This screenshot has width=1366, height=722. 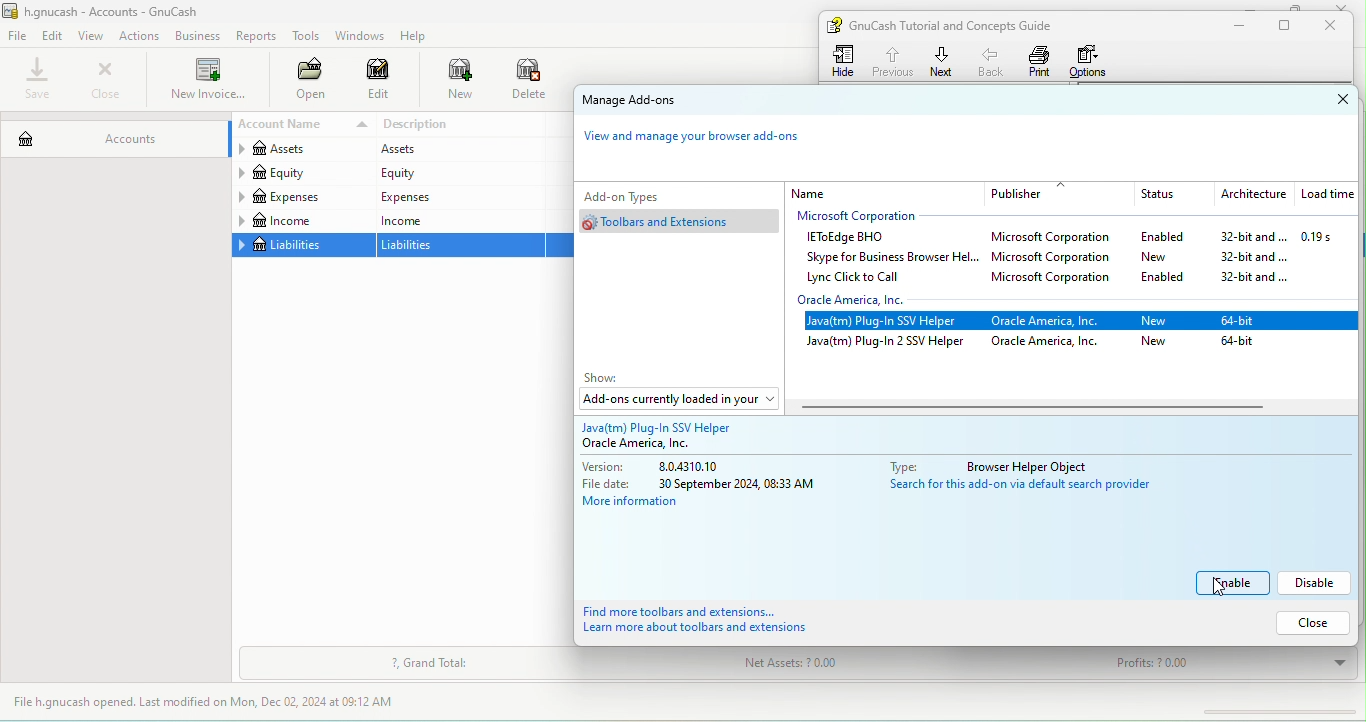 What do you see at coordinates (1244, 319) in the screenshot?
I see `64 bit` at bounding box center [1244, 319].